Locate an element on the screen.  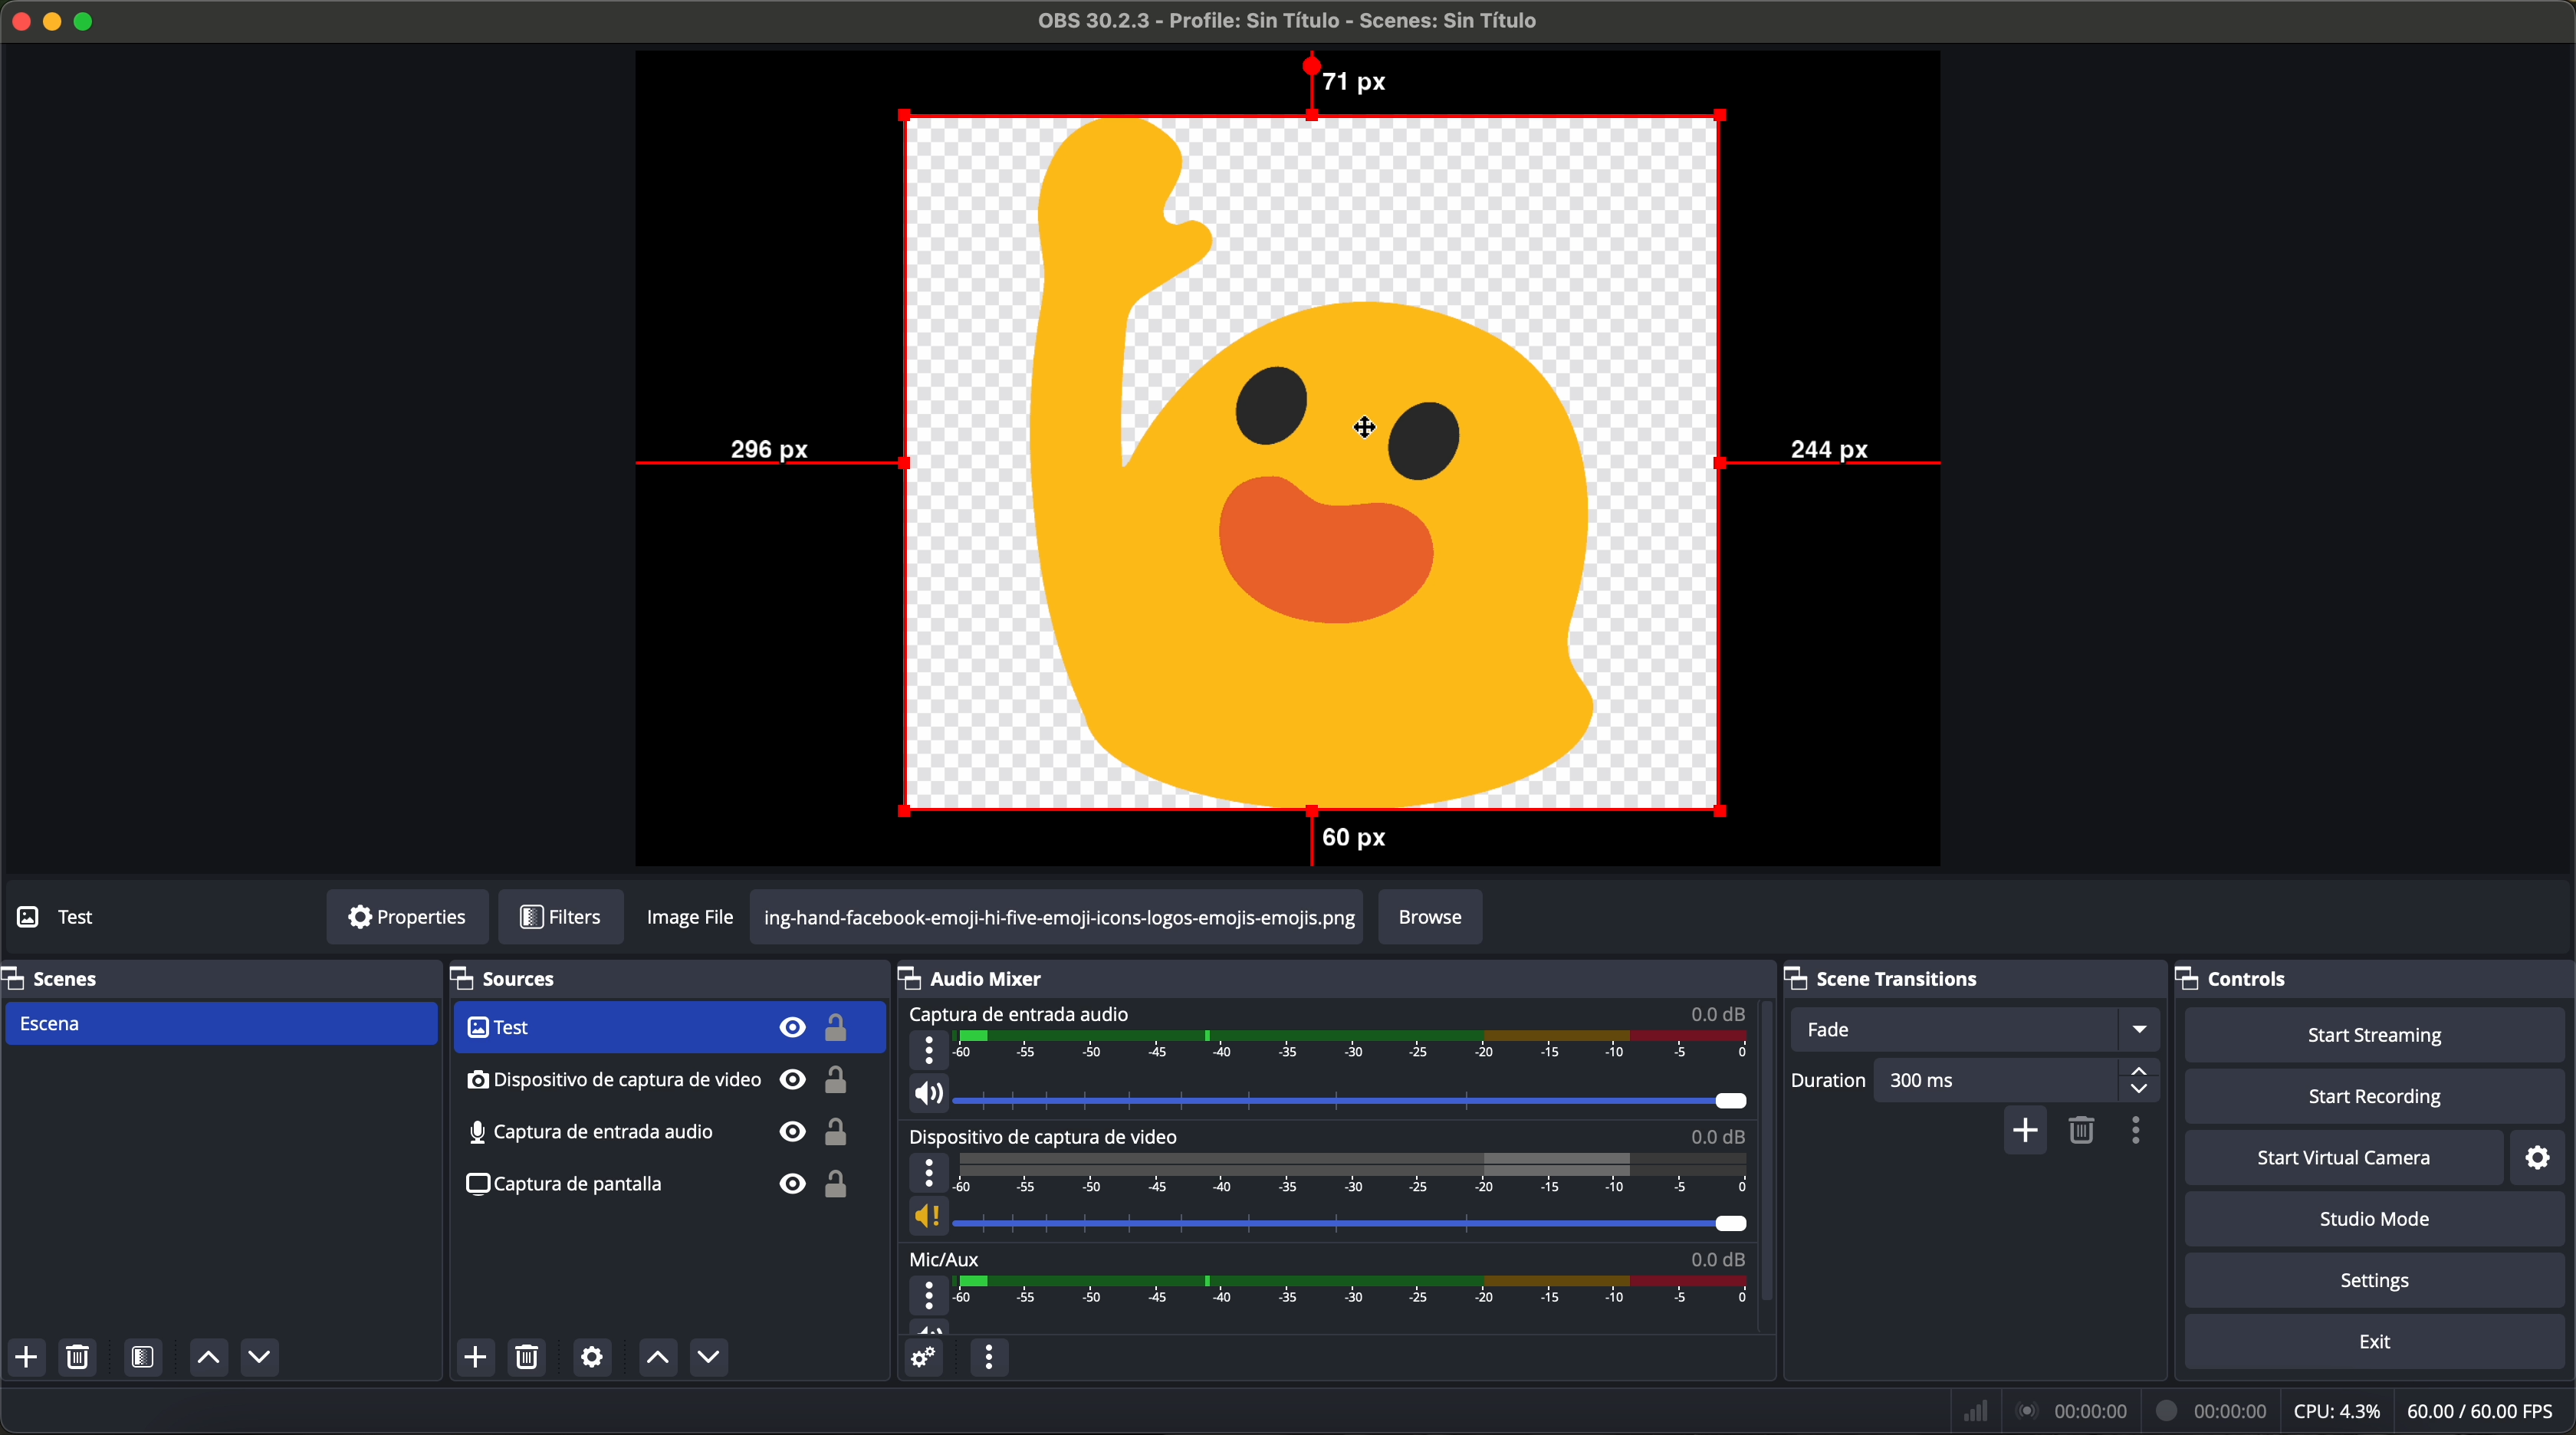
transition properties is located at coordinates (2141, 1133).